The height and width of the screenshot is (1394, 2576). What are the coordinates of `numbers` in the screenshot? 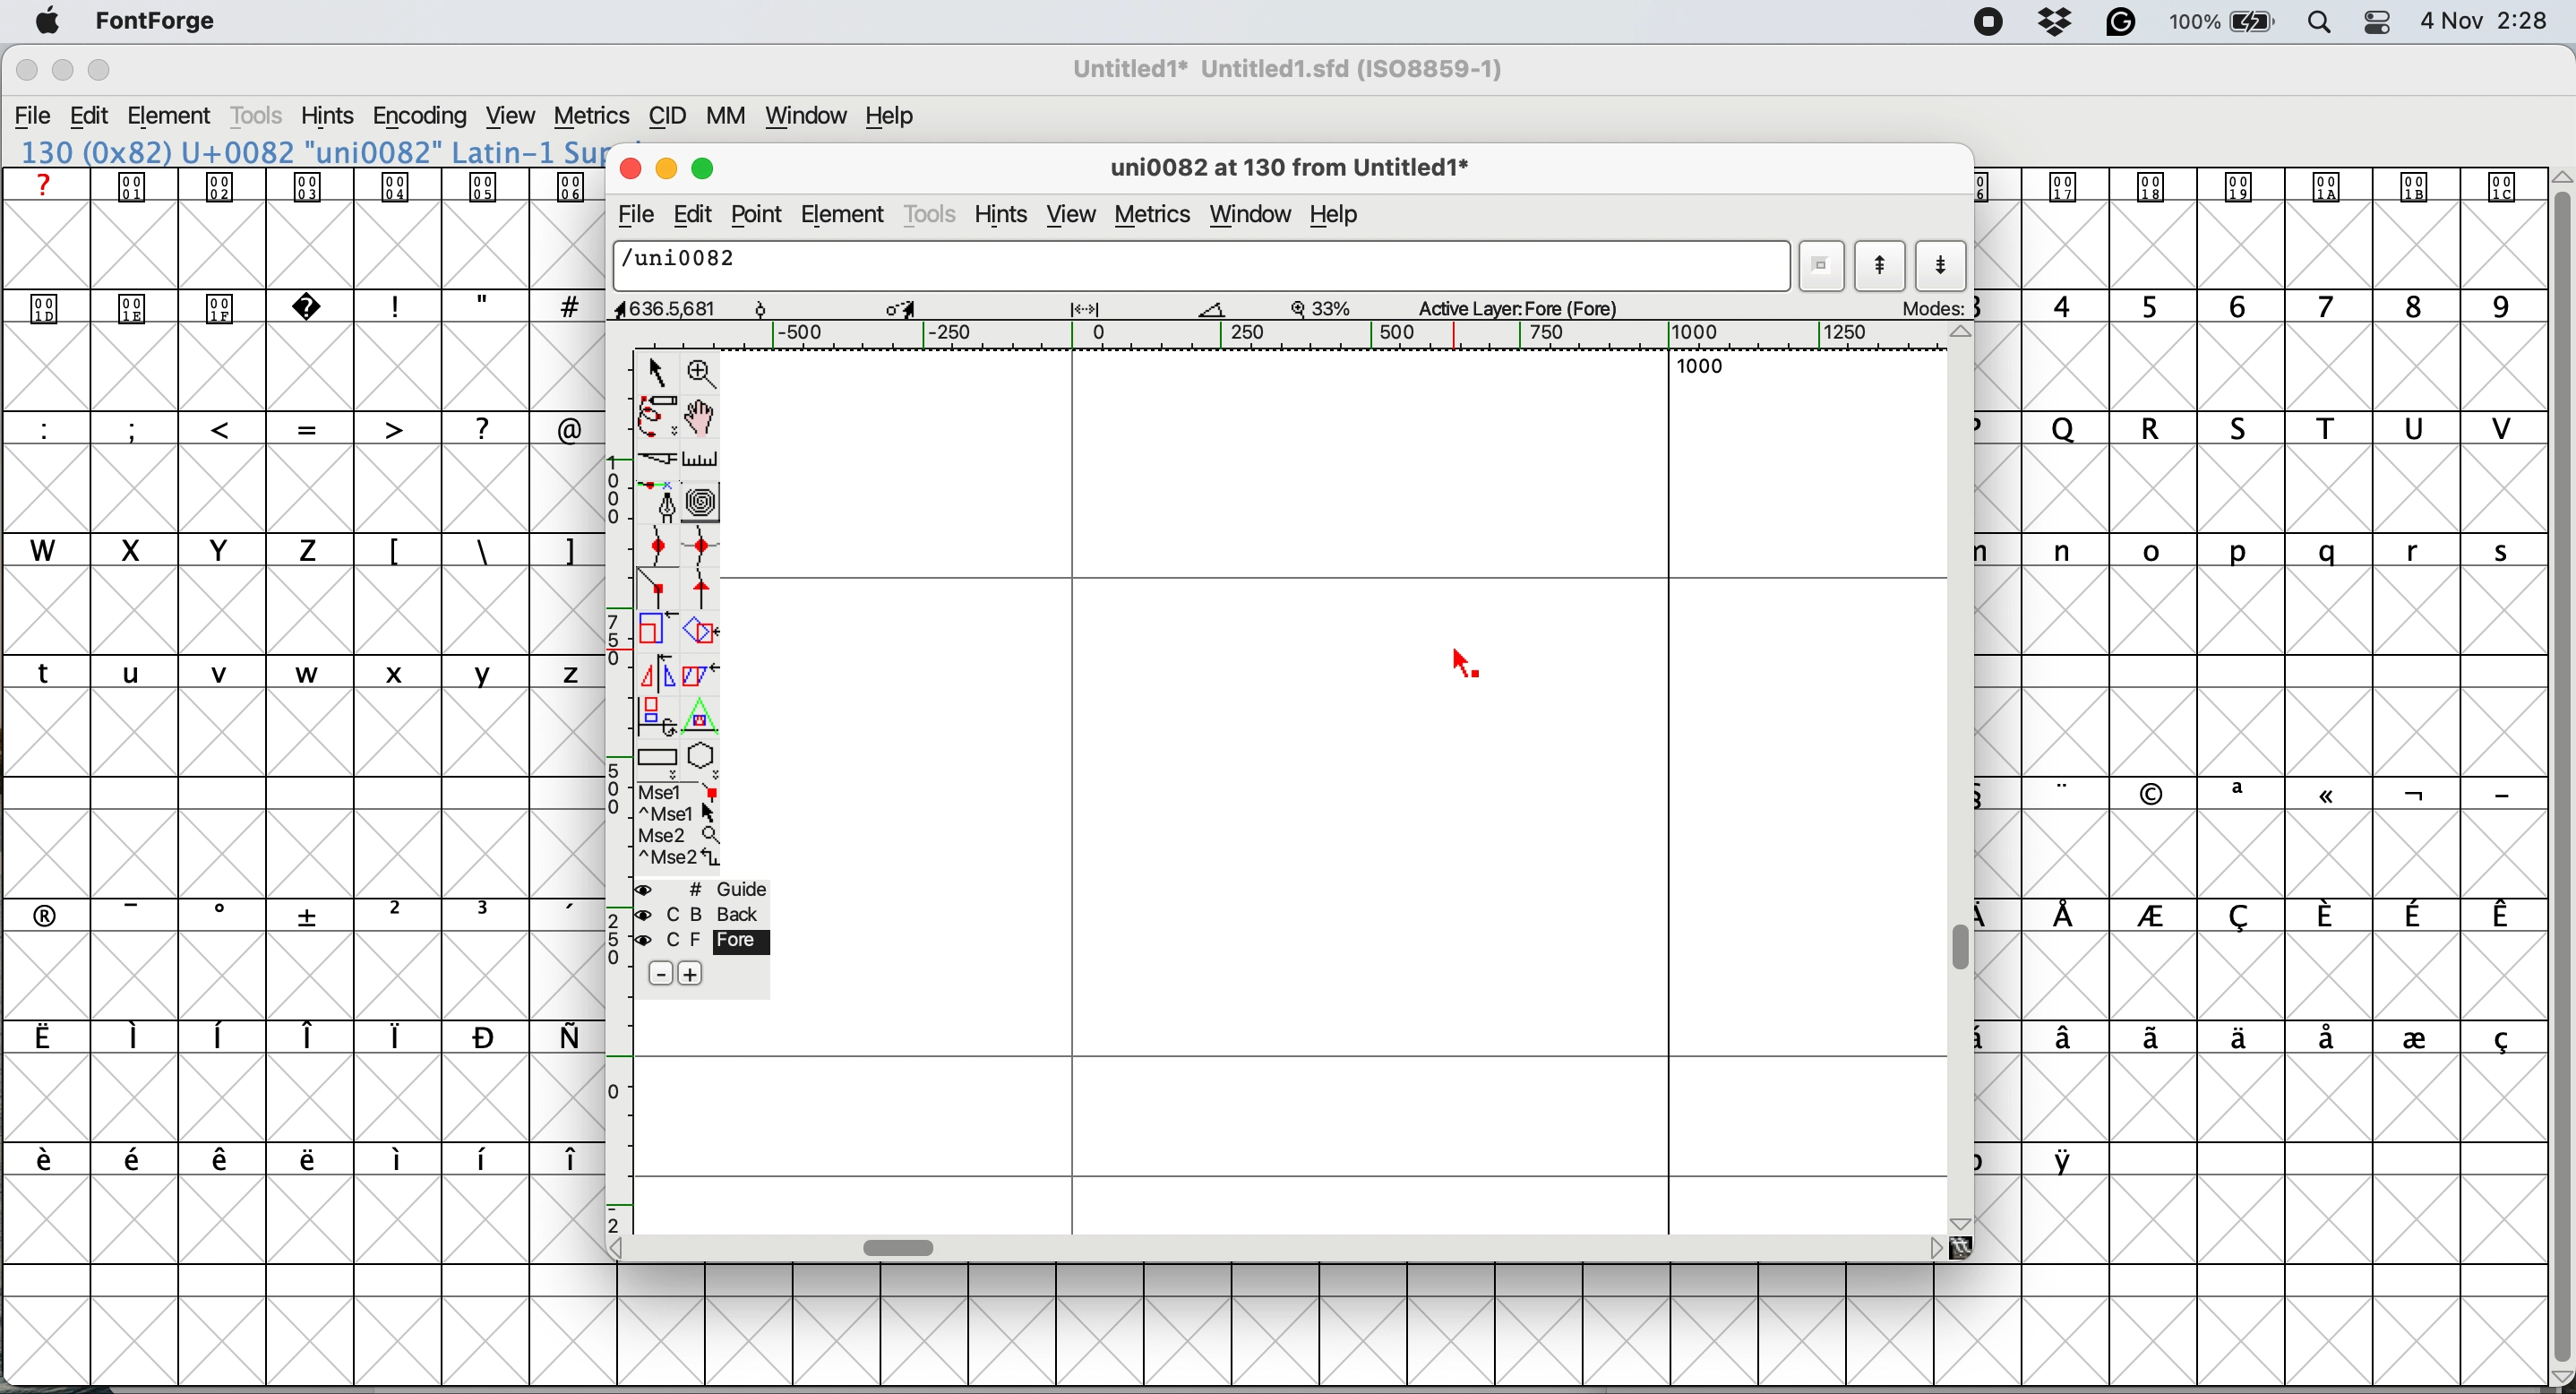 It's located at (2265, 305).